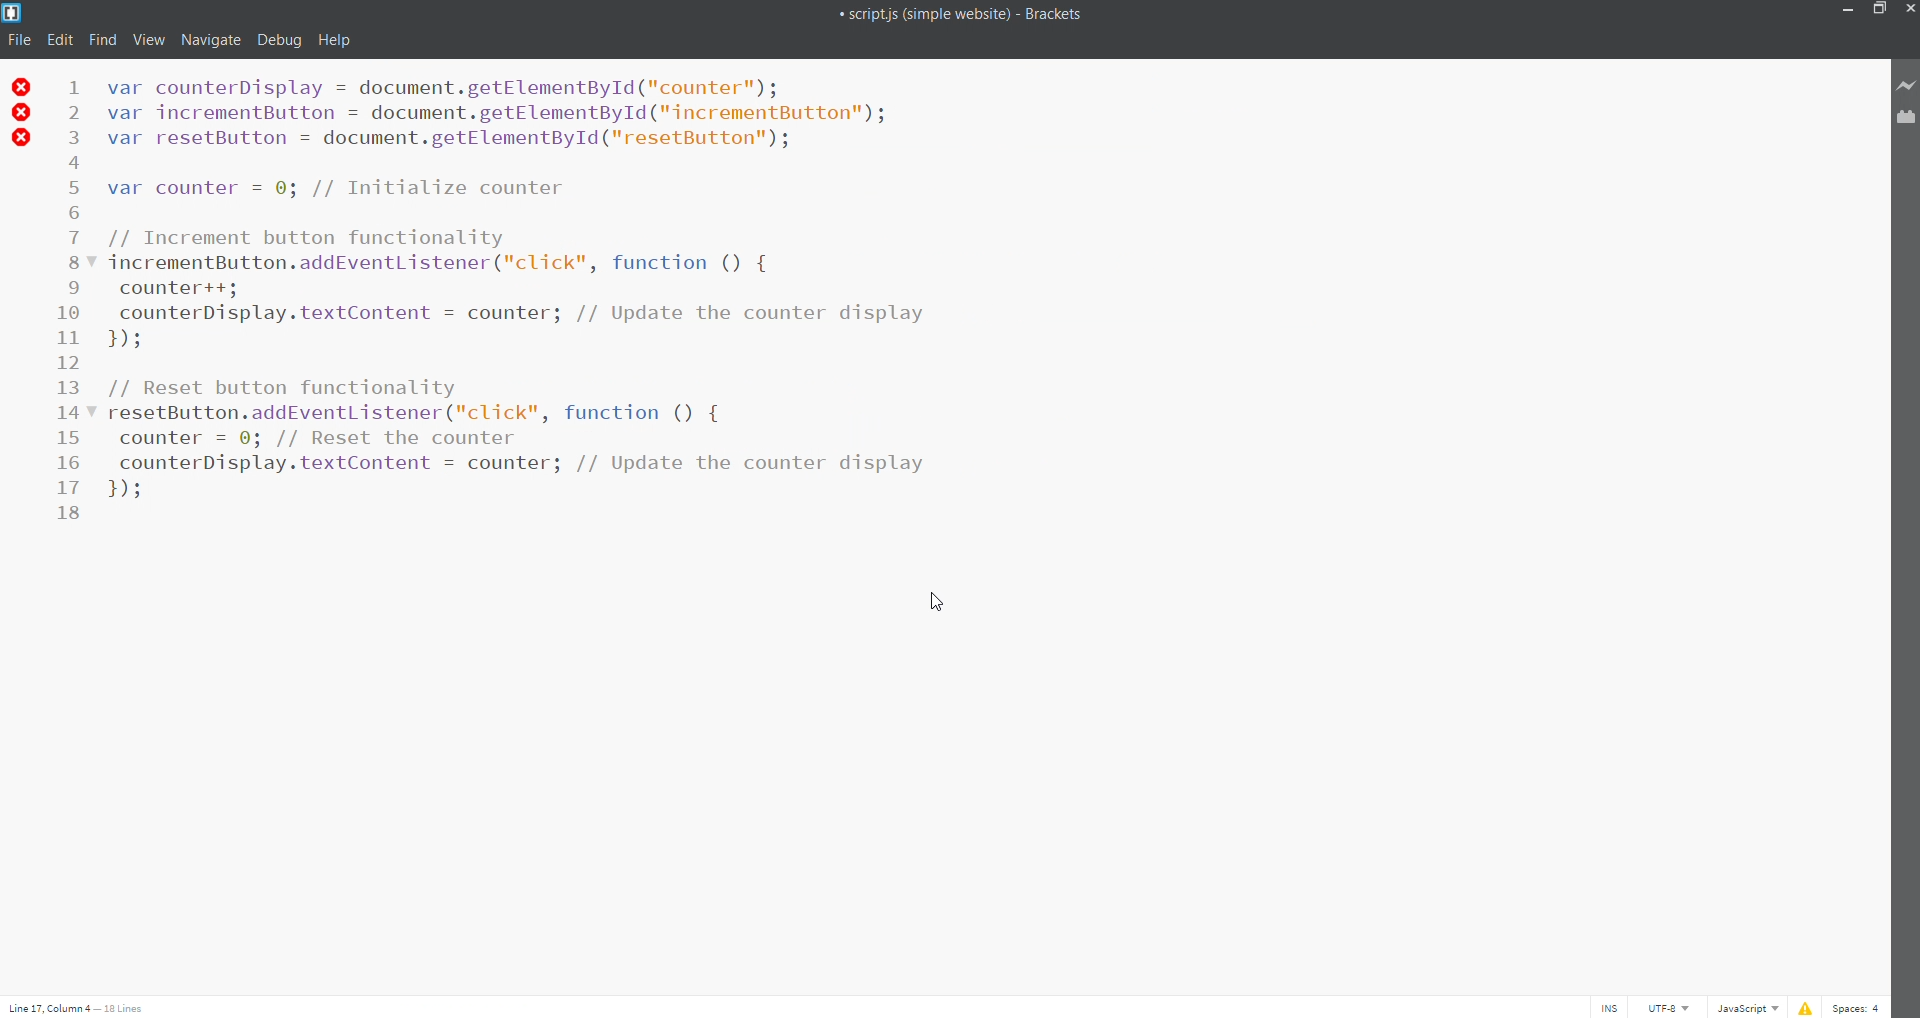 Image resolution: width=1920 pixels, height=1018 pixels. I want to click on show errors, so click(1805, 1006).